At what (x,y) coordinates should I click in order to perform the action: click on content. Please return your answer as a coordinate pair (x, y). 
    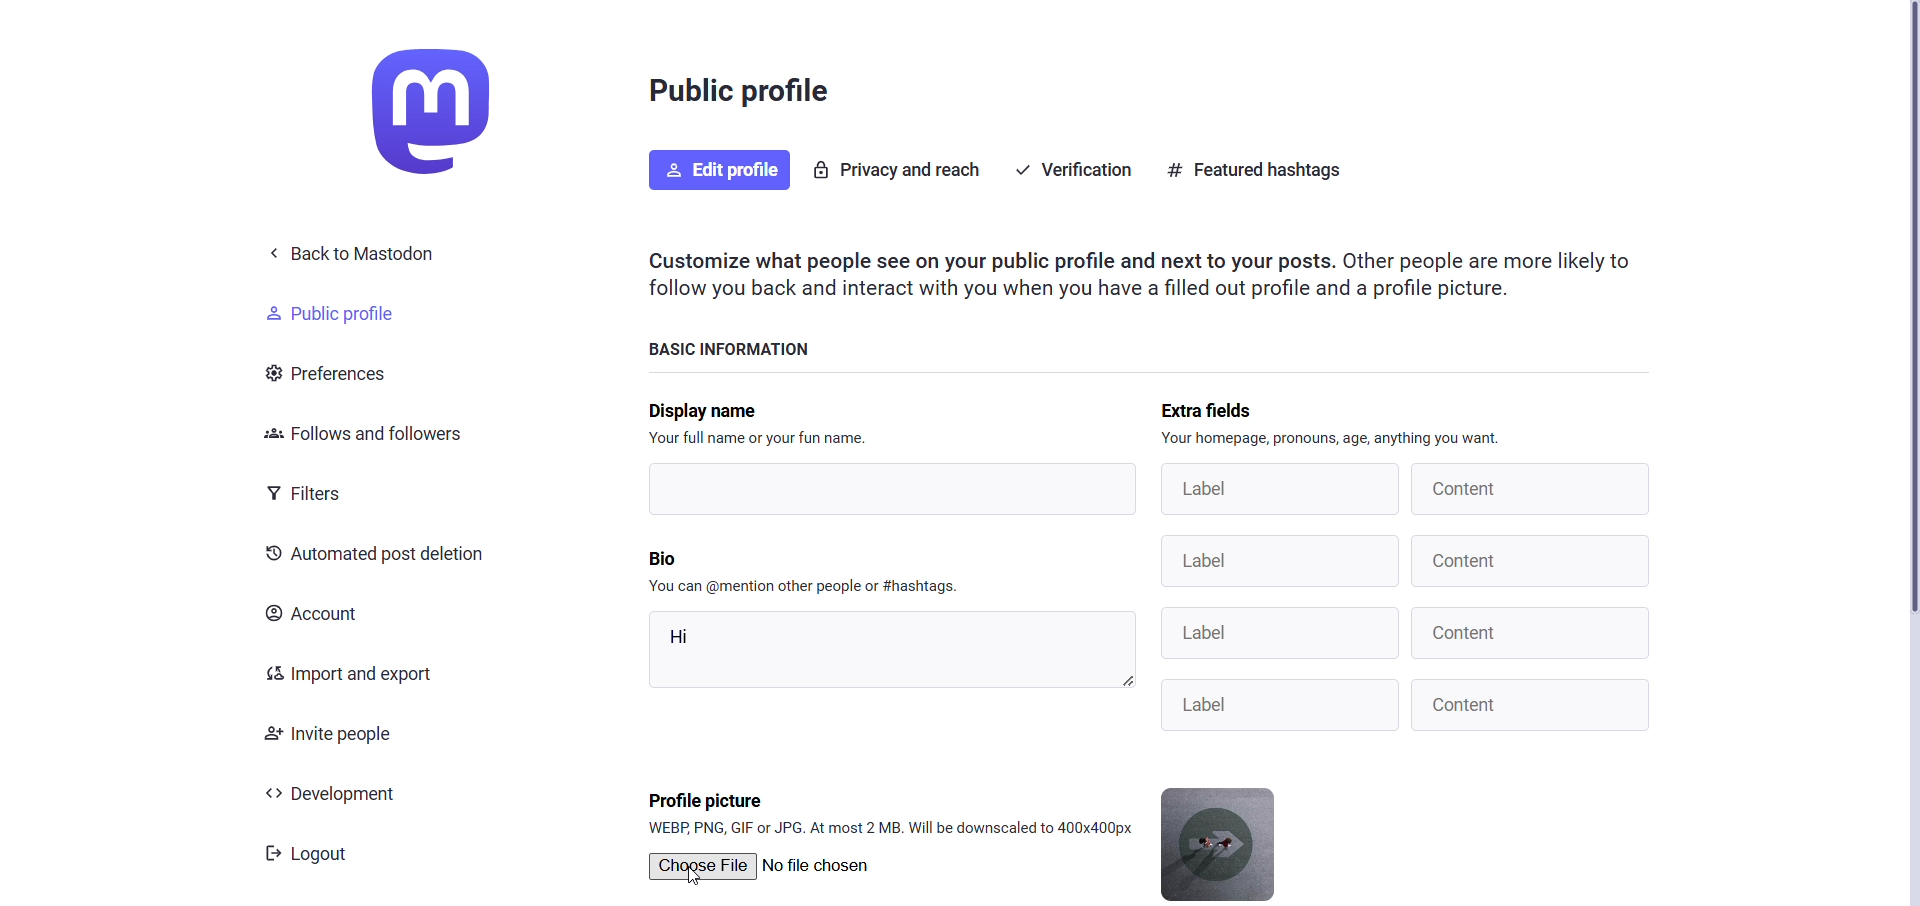
    Looking at the image, I should click on (1531, 489).